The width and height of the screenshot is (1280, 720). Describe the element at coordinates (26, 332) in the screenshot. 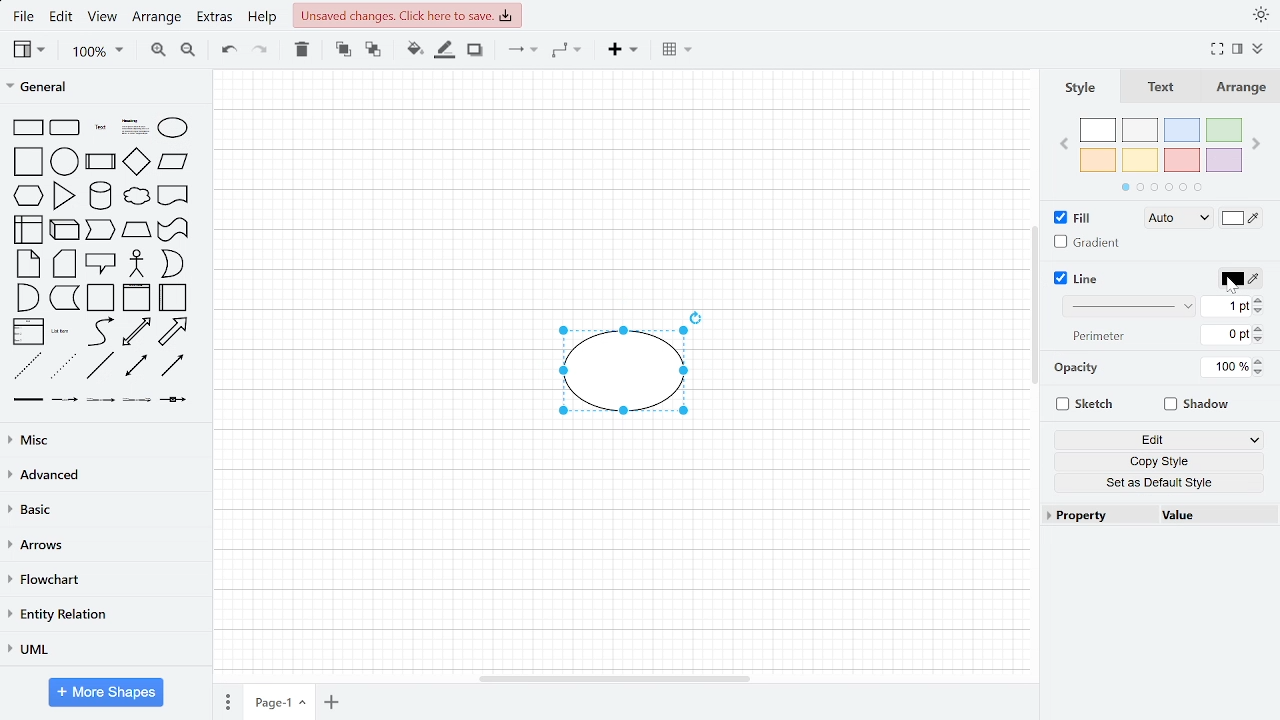

I see `list` at that location.